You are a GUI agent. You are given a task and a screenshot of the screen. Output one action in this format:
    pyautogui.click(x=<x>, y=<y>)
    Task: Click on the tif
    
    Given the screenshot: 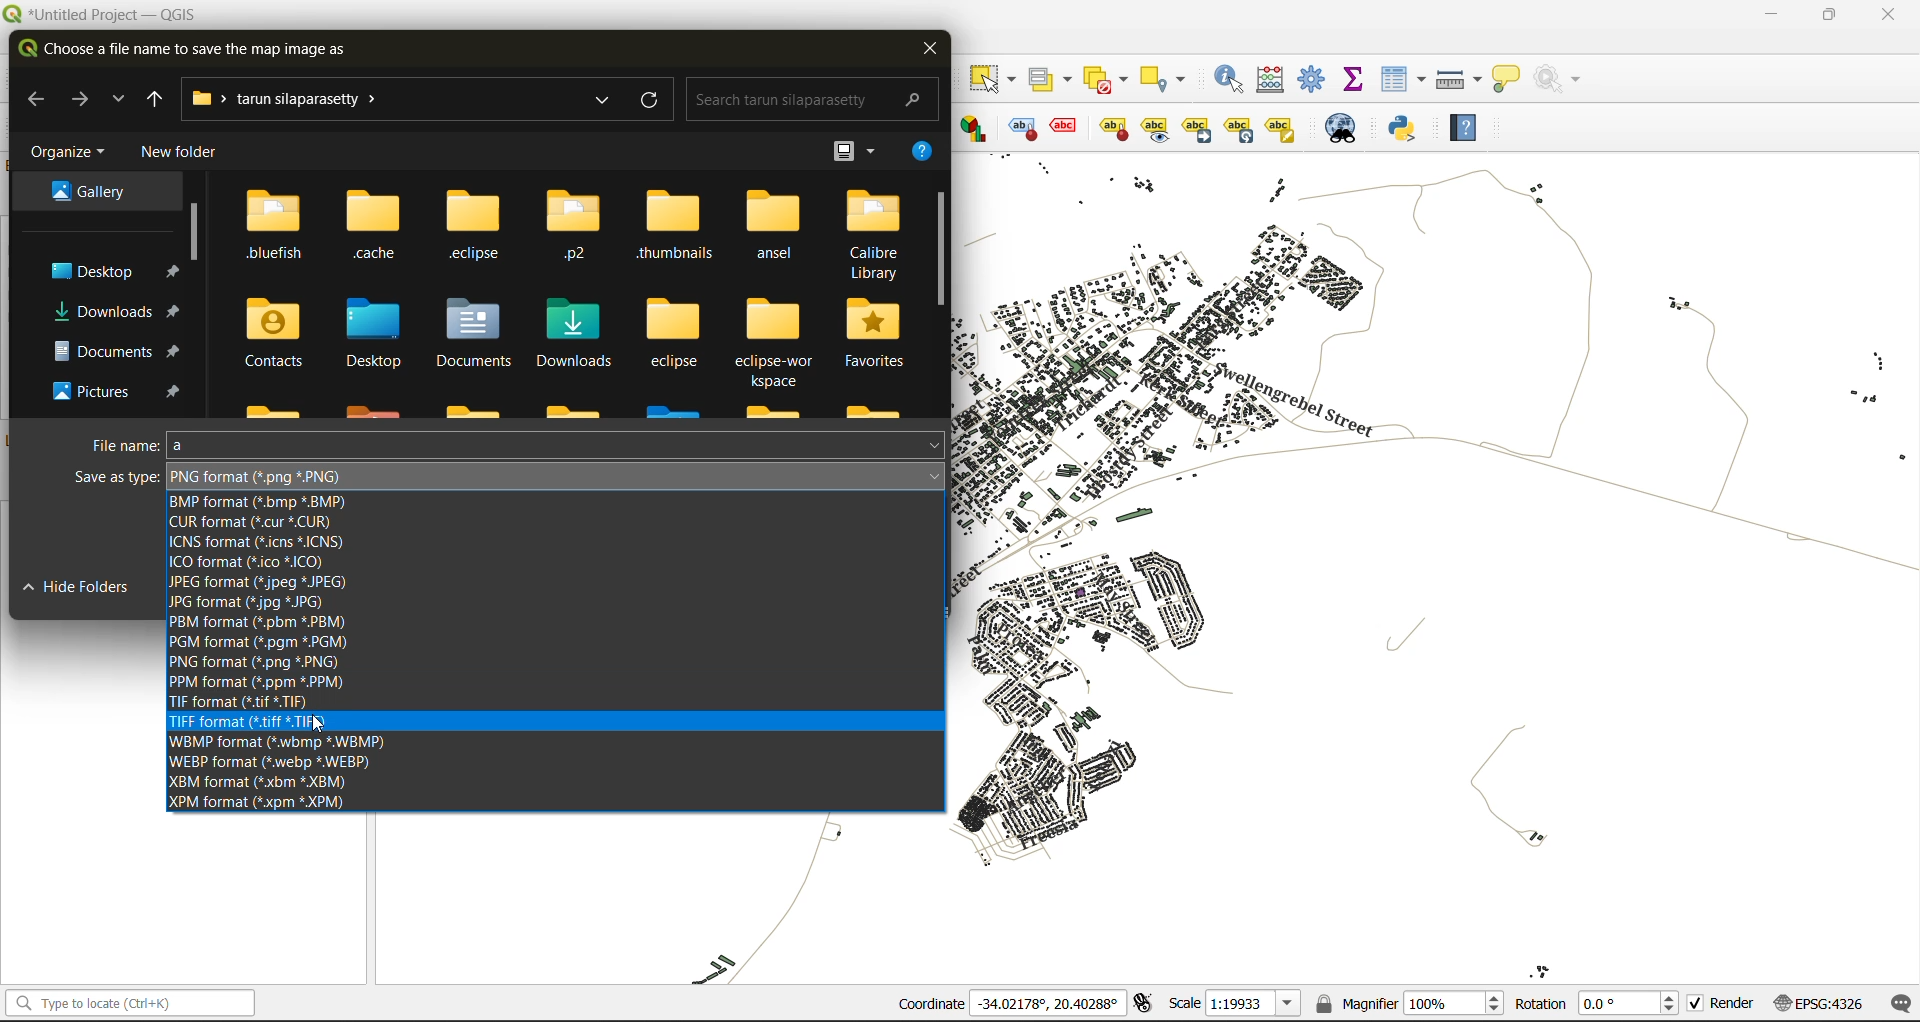 What is the action you would take?
    pyautogui.click(x=245, y=703)
    